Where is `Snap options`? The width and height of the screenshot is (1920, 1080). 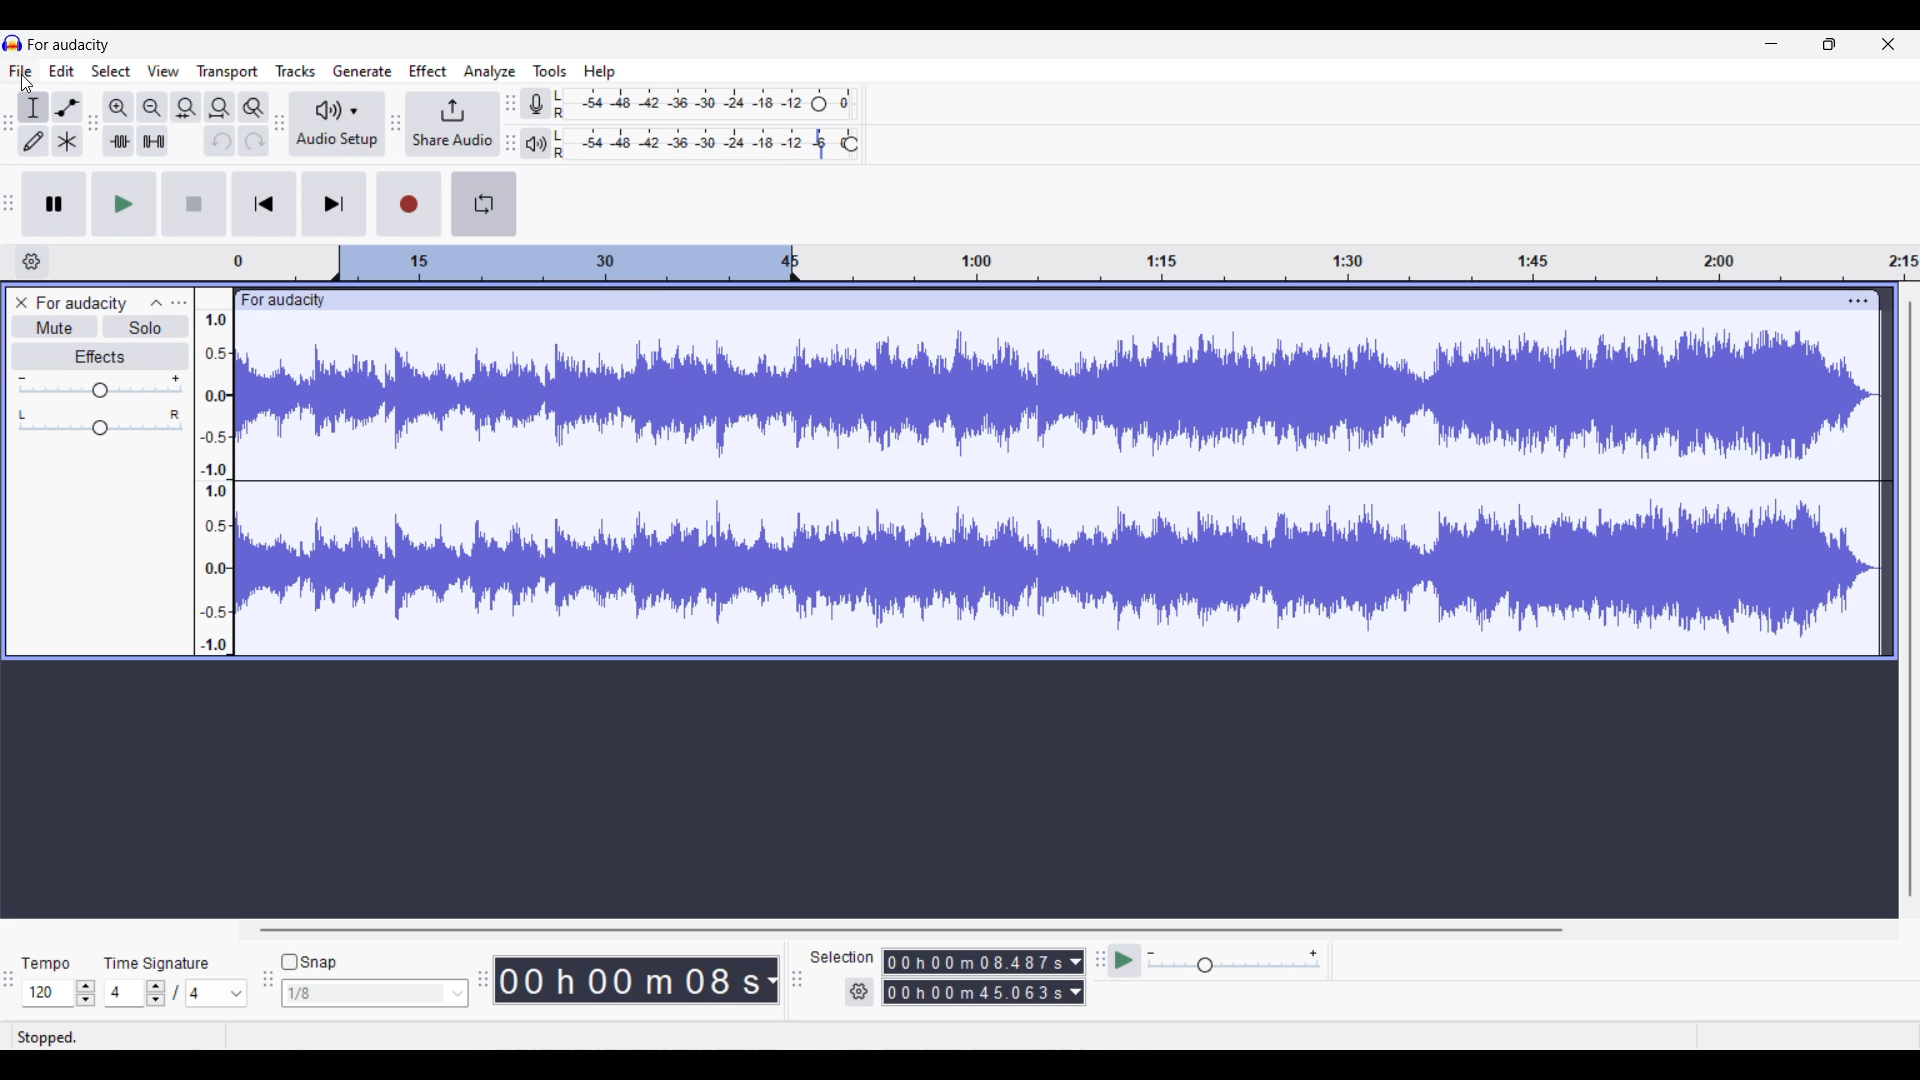
Snap options is located at coordinates (375, 993).